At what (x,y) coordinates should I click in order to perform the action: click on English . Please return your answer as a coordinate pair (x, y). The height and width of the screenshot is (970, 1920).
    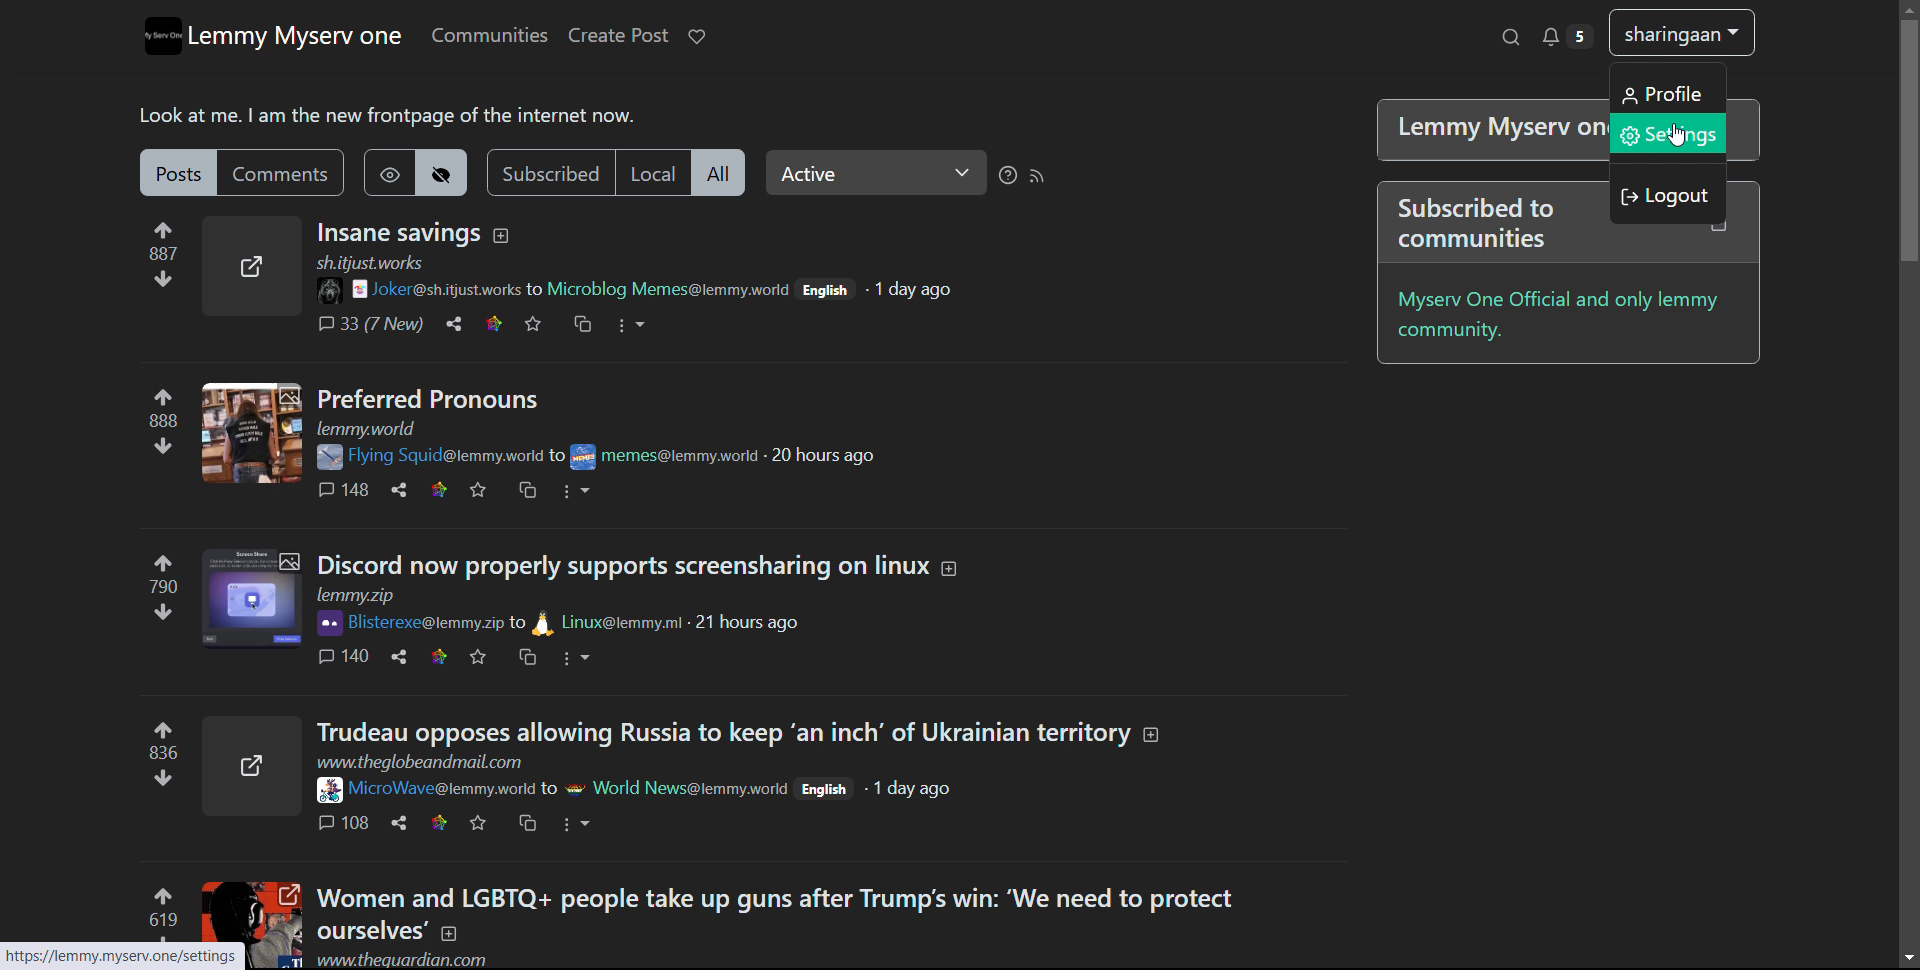
    Looking at the image, I should click on (824, 290).